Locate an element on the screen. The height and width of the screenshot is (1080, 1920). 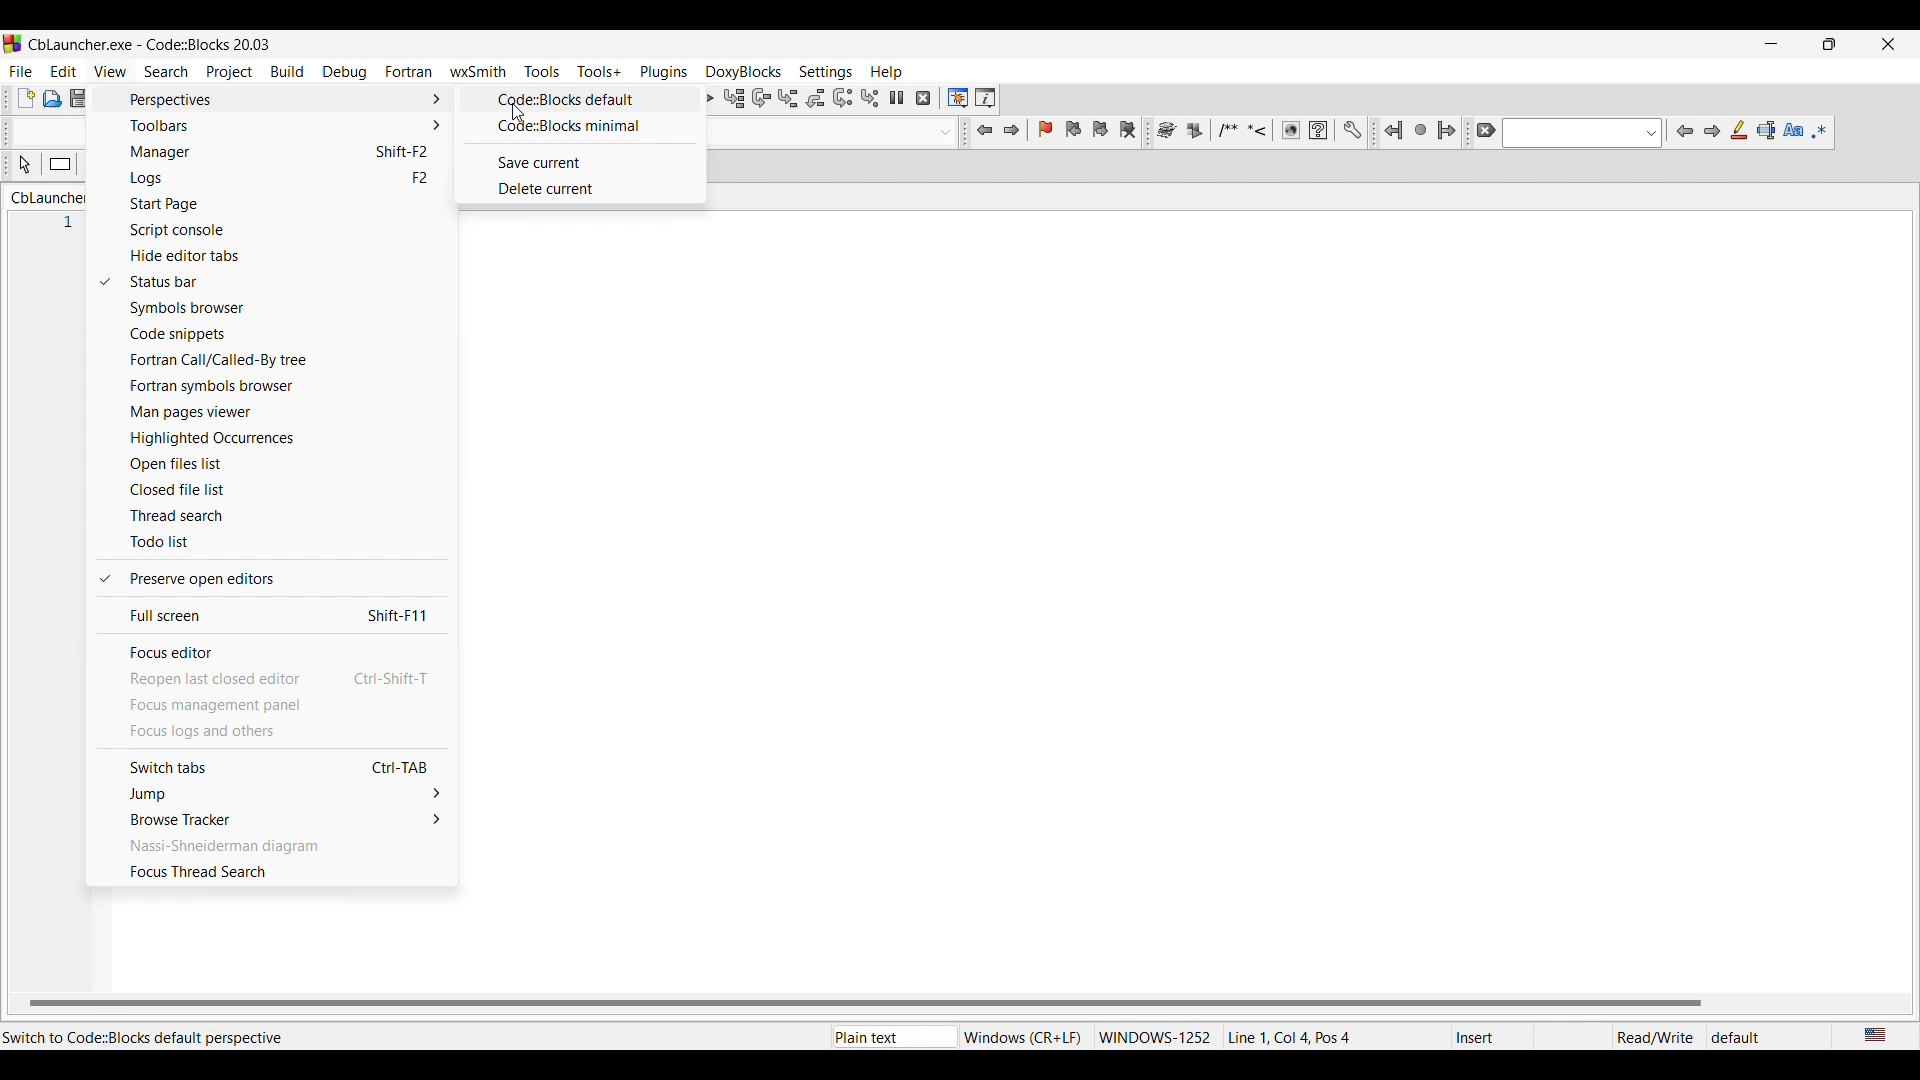
Perspective options is located at coordinates (284, 99).